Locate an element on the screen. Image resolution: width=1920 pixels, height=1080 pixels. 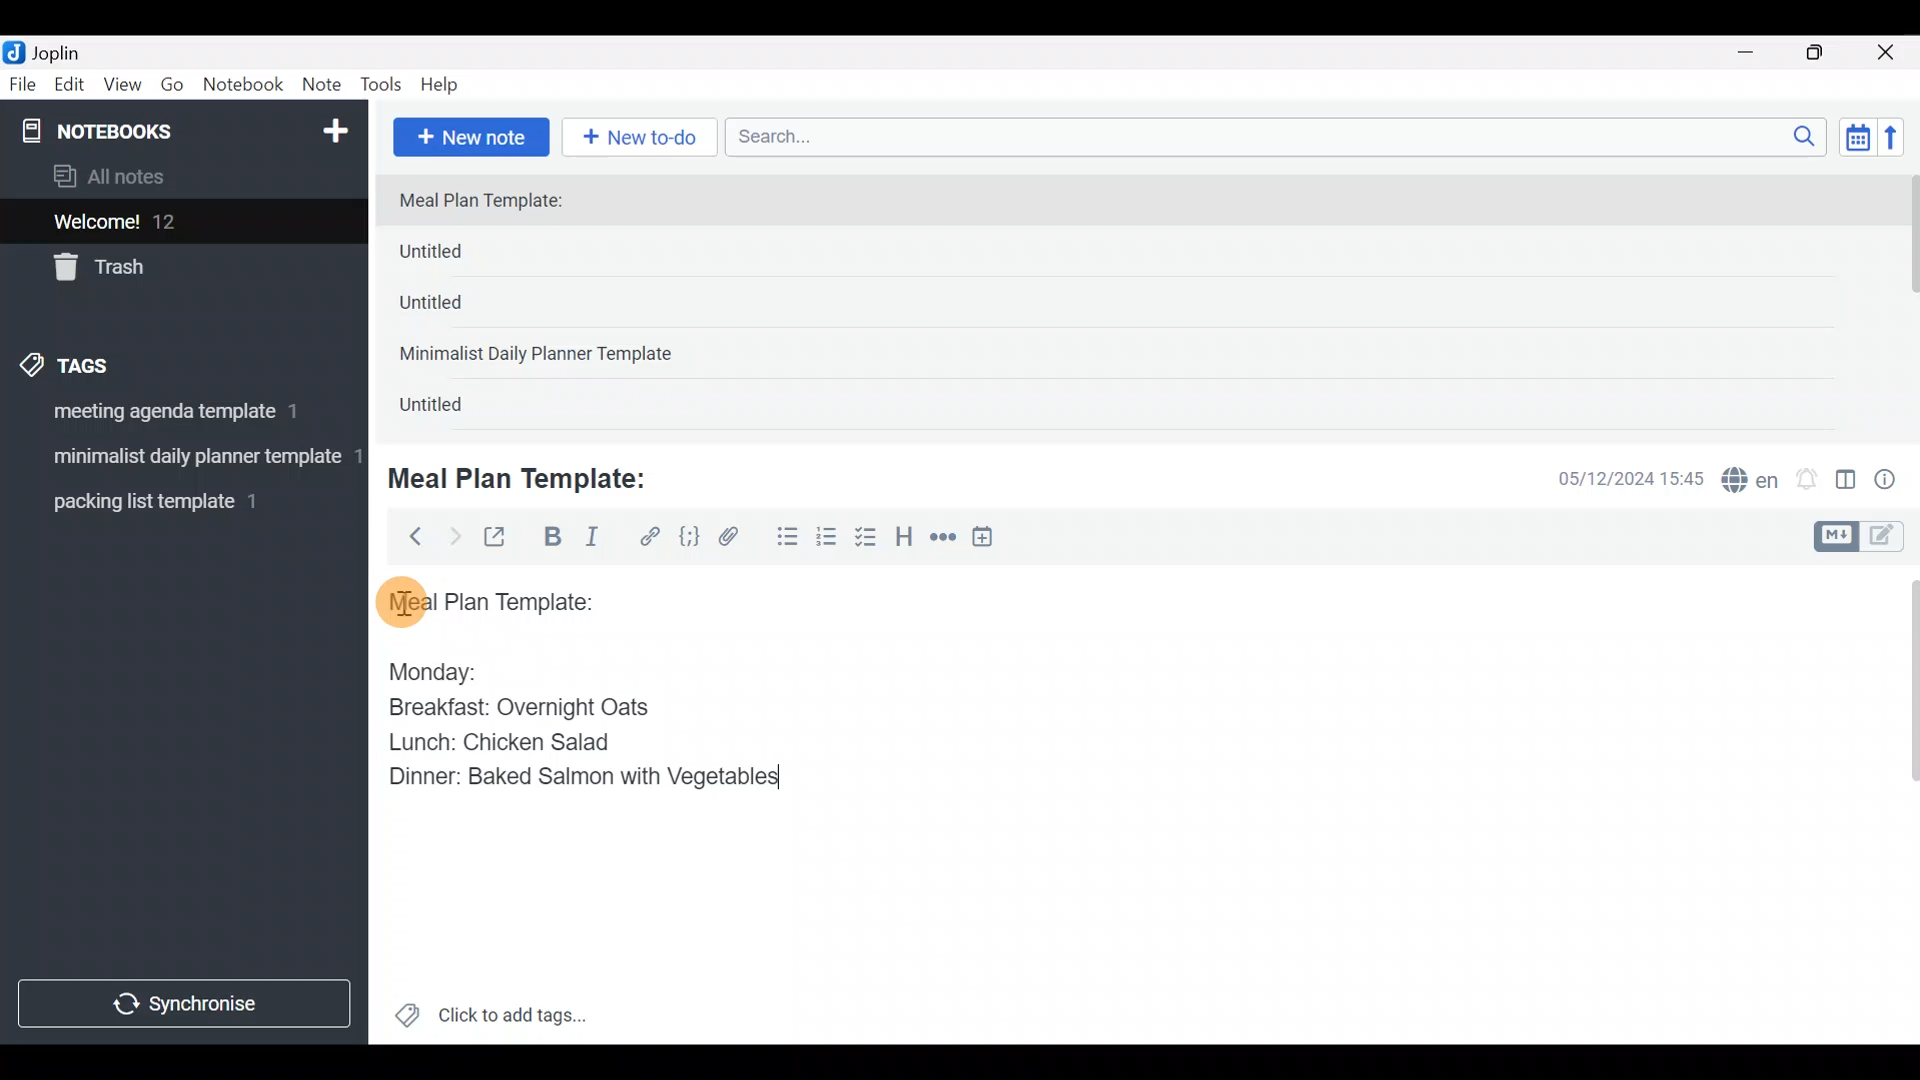
New to-do is located at coordinates (644, 139).